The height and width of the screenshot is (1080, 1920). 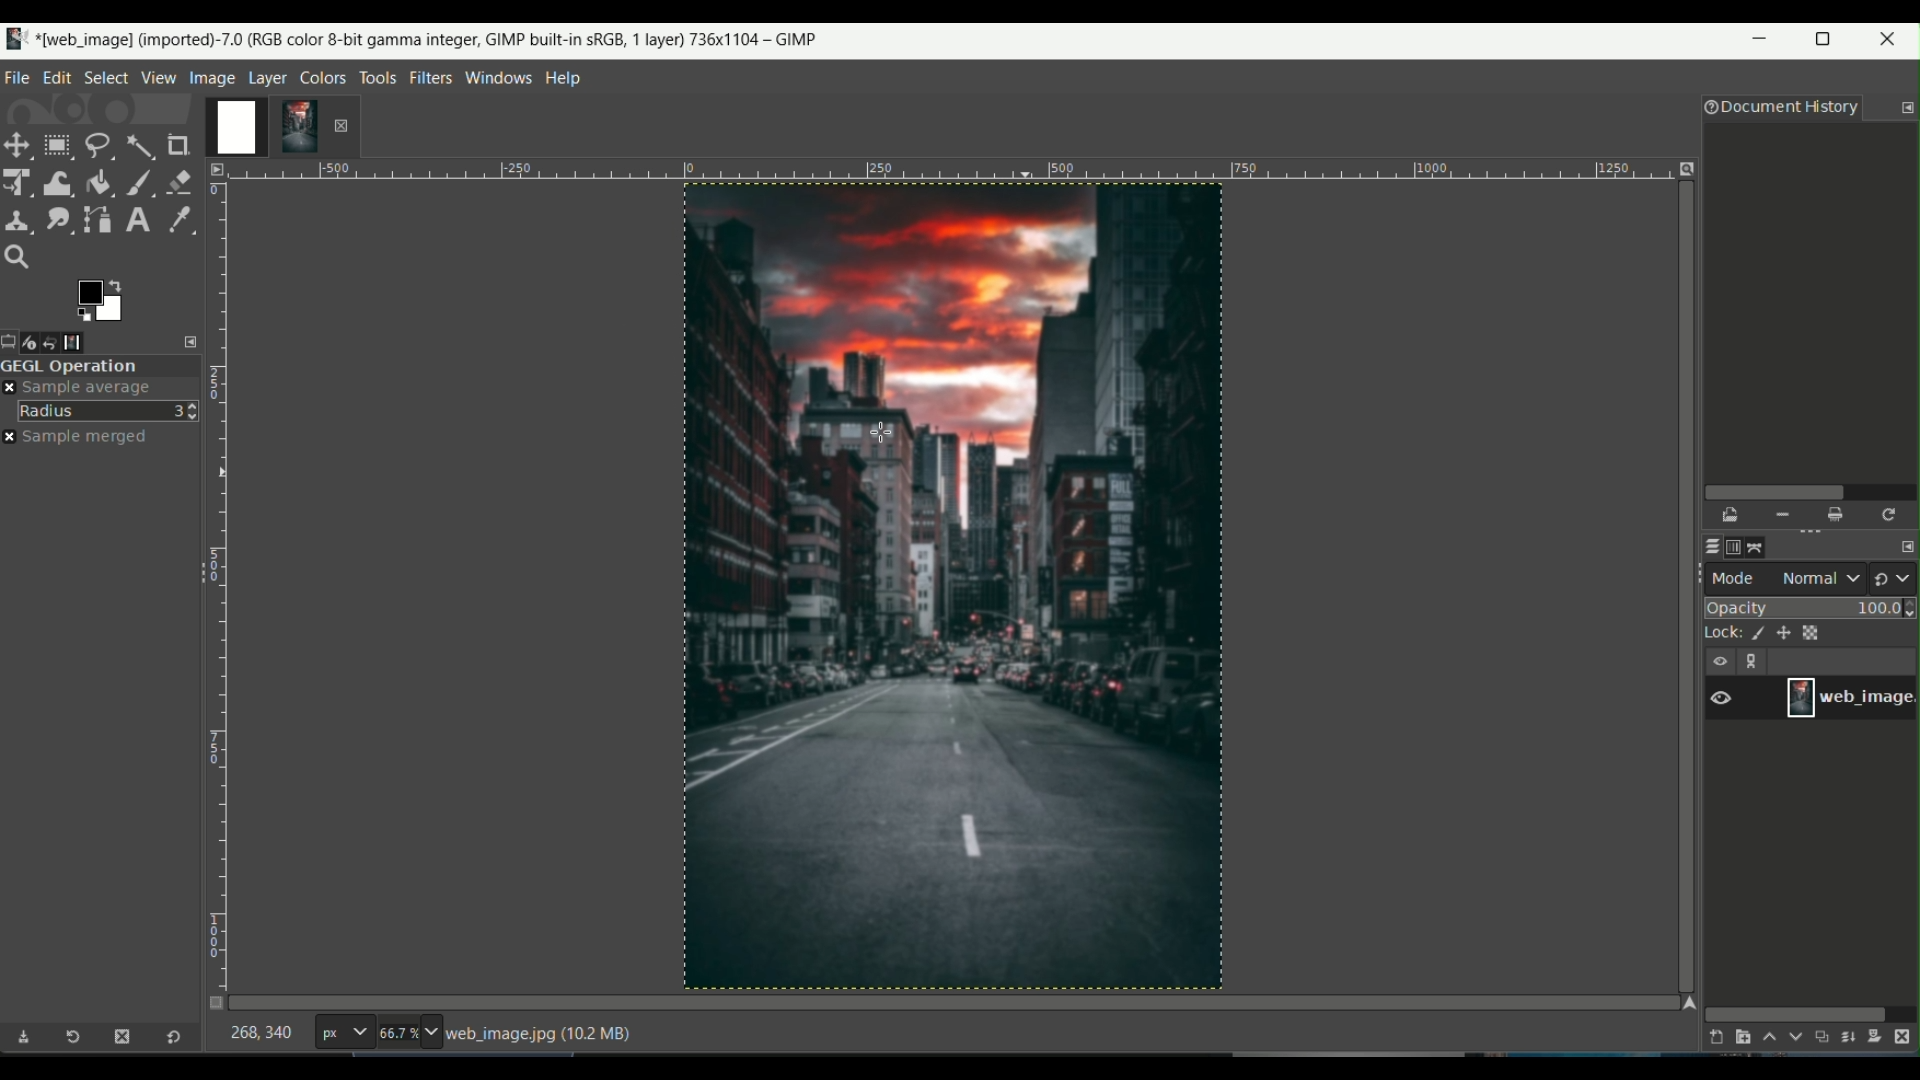 I want to click on image name, so click(x=1850, y=697).